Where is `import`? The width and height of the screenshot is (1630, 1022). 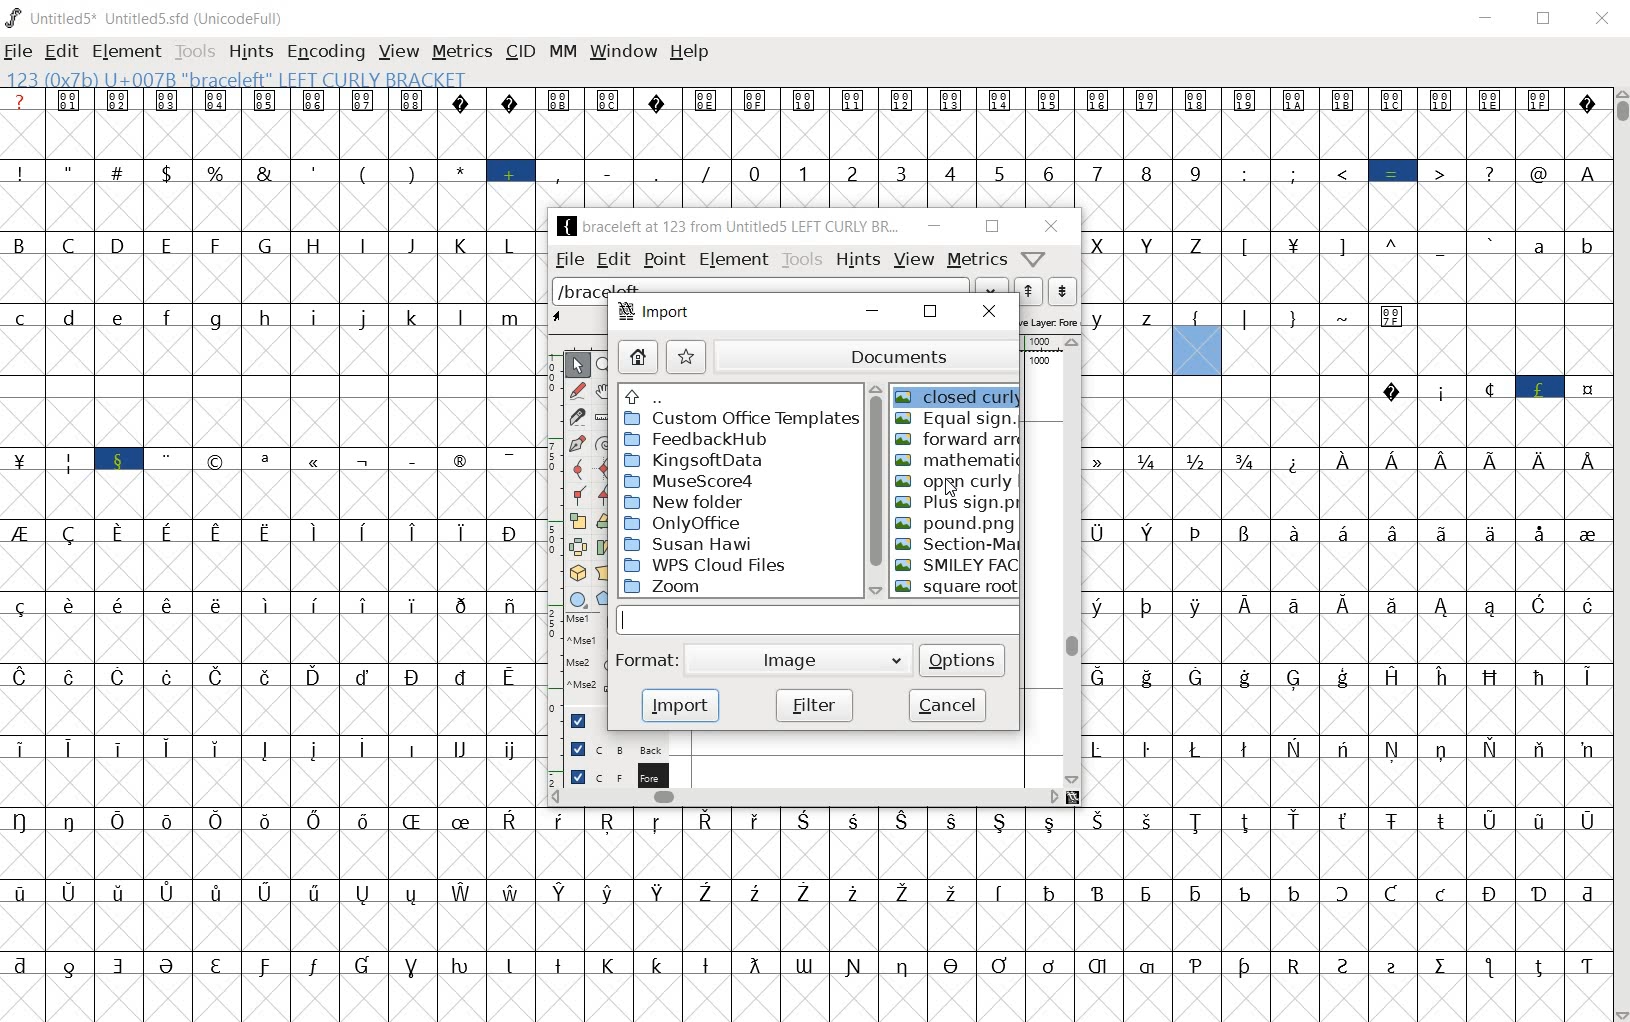 import is located at coordinates (653, 312).